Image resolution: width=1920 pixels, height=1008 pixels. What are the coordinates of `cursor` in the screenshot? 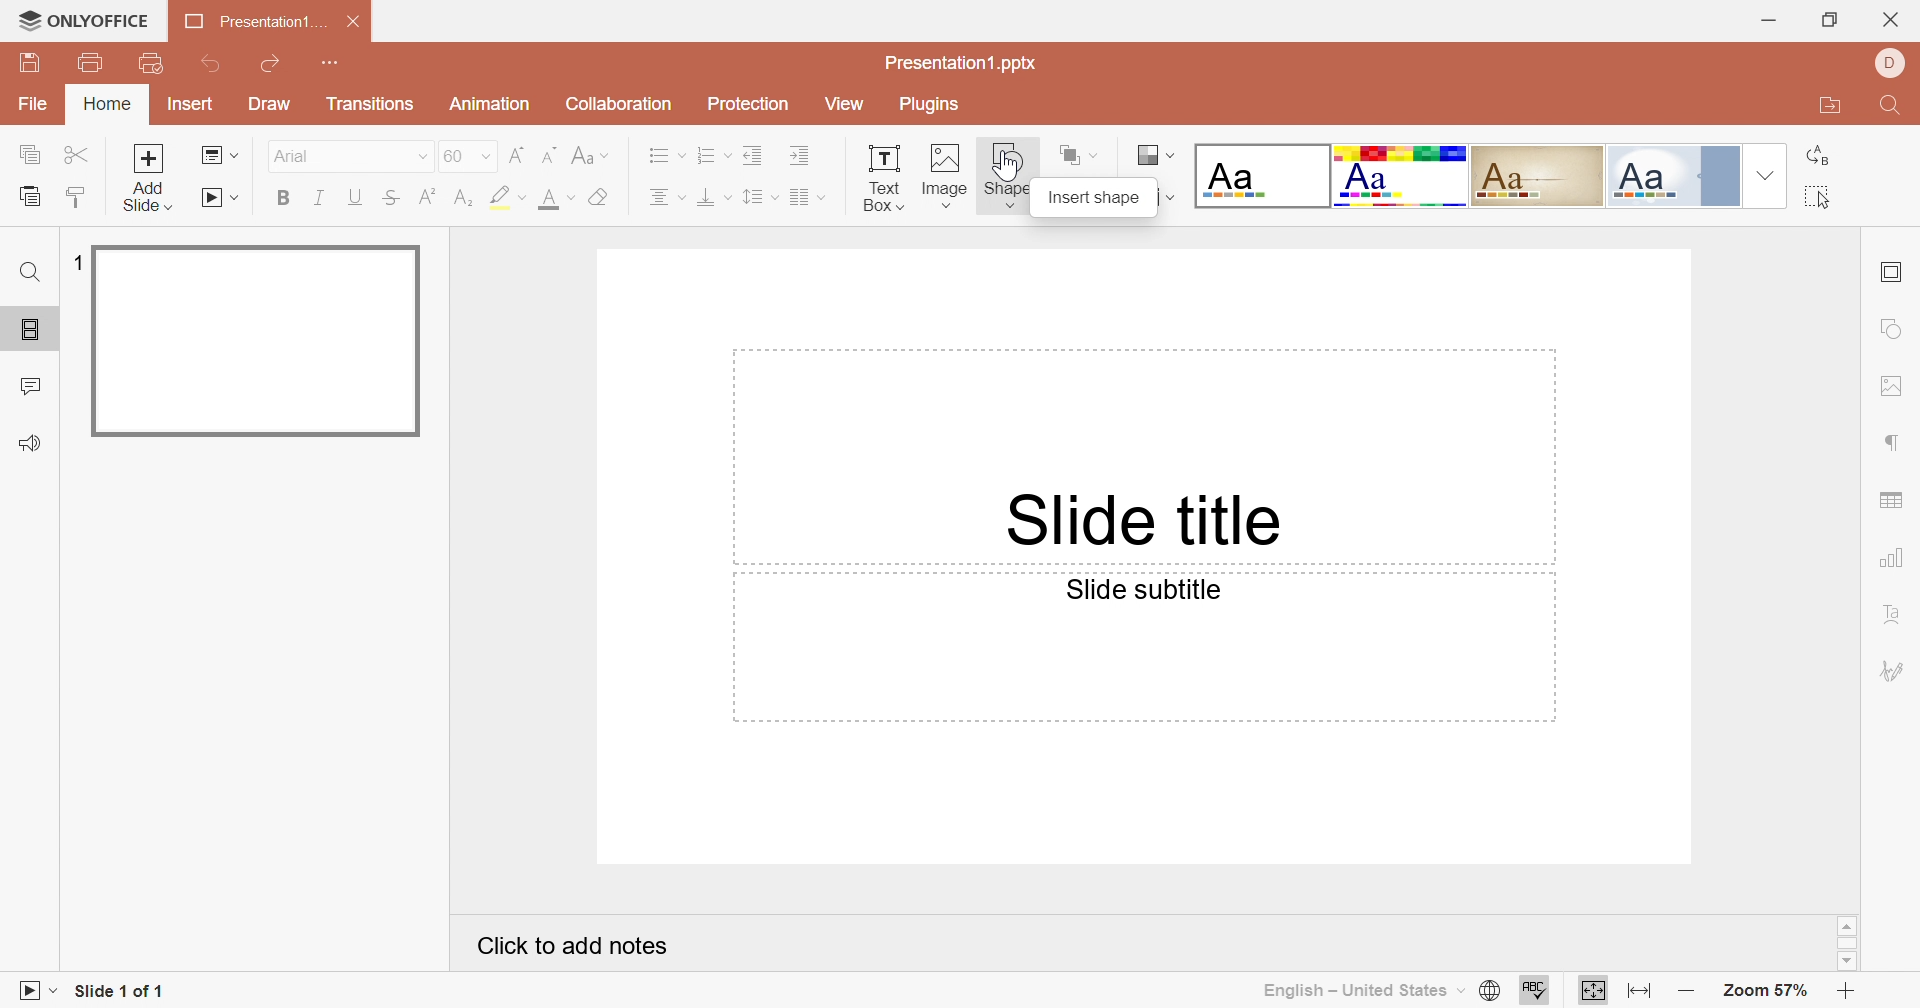 It's located at (1009, 167).